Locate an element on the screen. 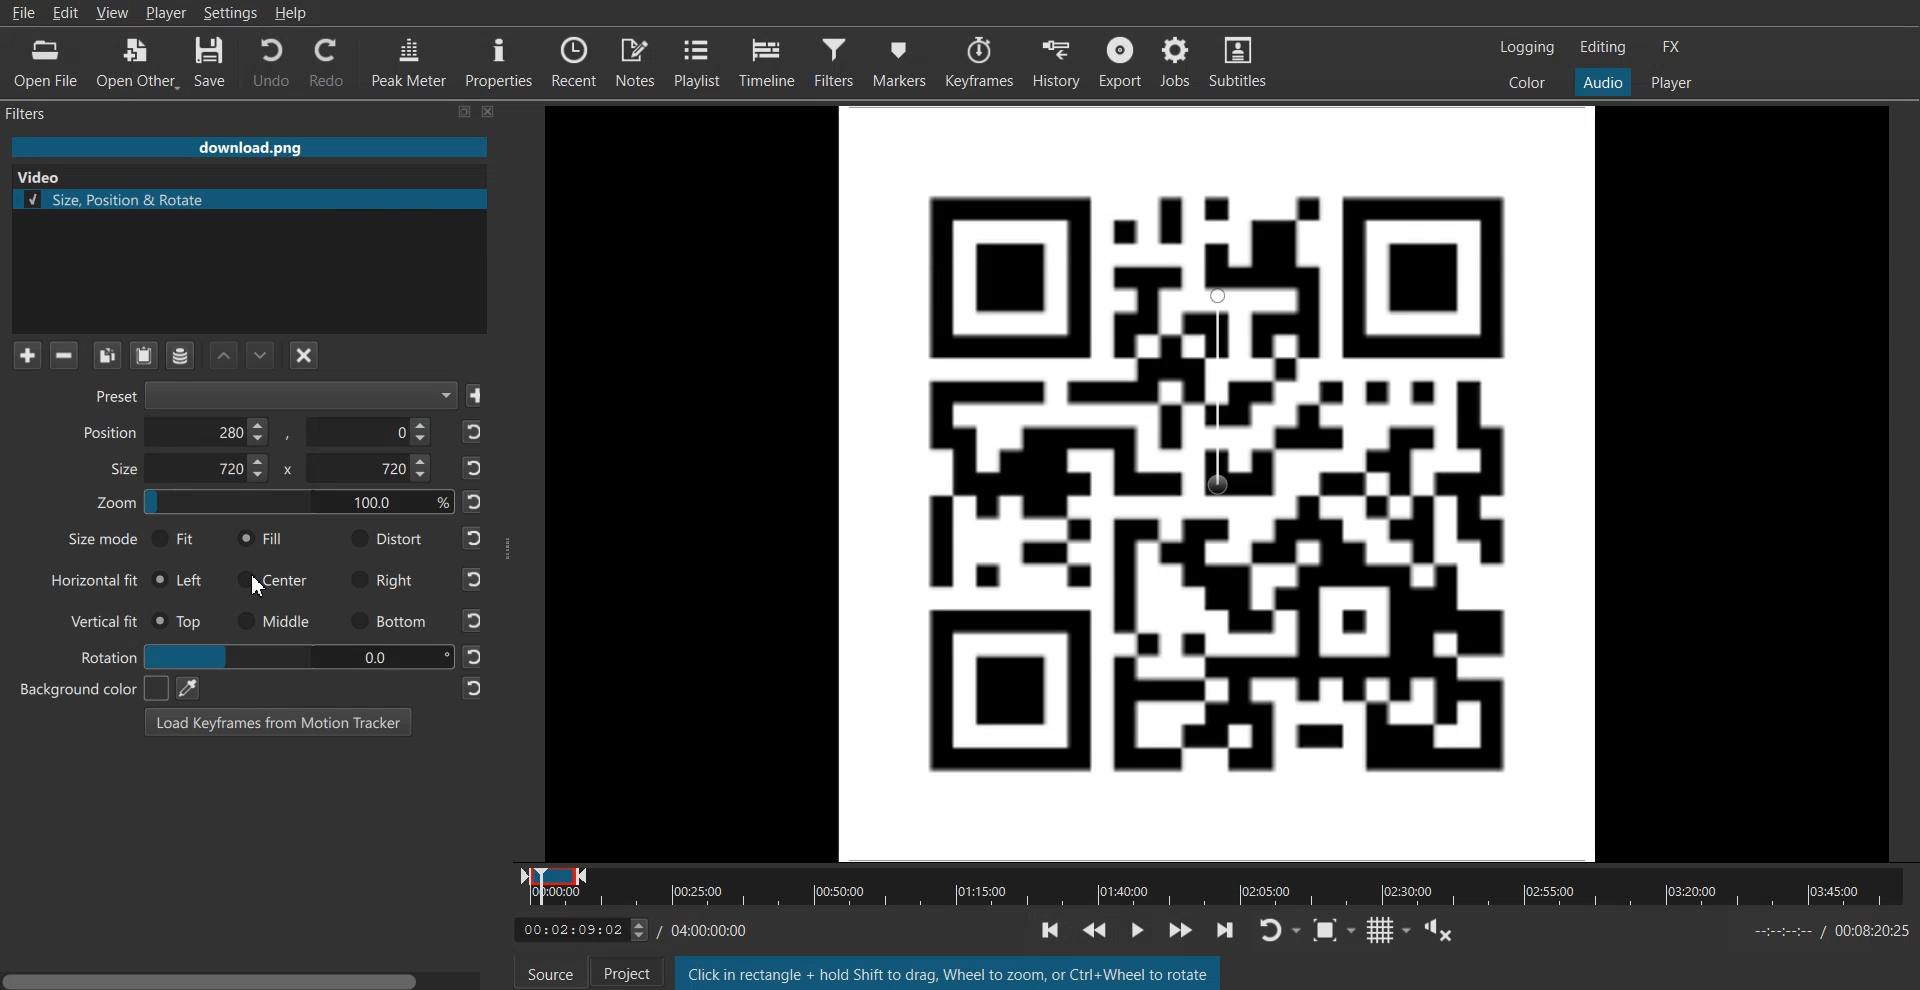  Paste Filter is located at coordinates (146, 354).